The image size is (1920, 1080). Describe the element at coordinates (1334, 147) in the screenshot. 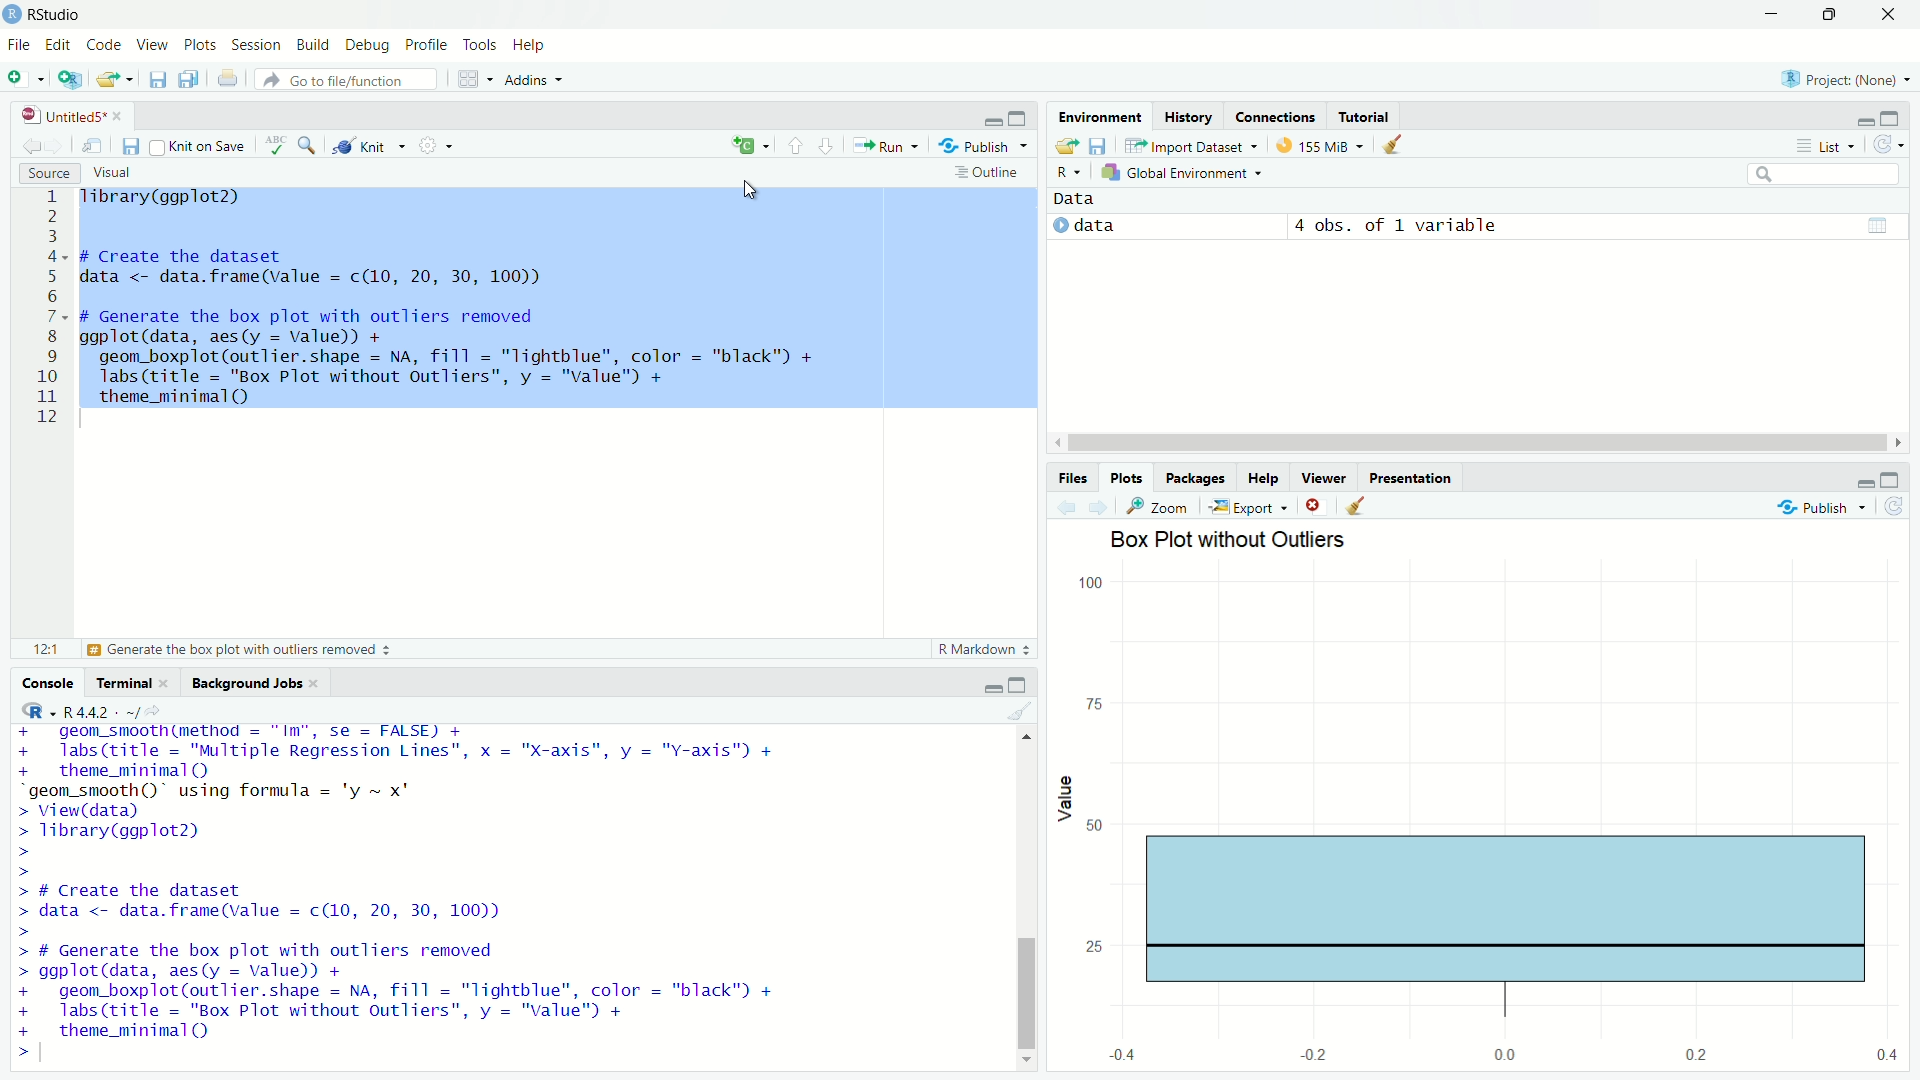

I see `112 MiB ~` at that location.